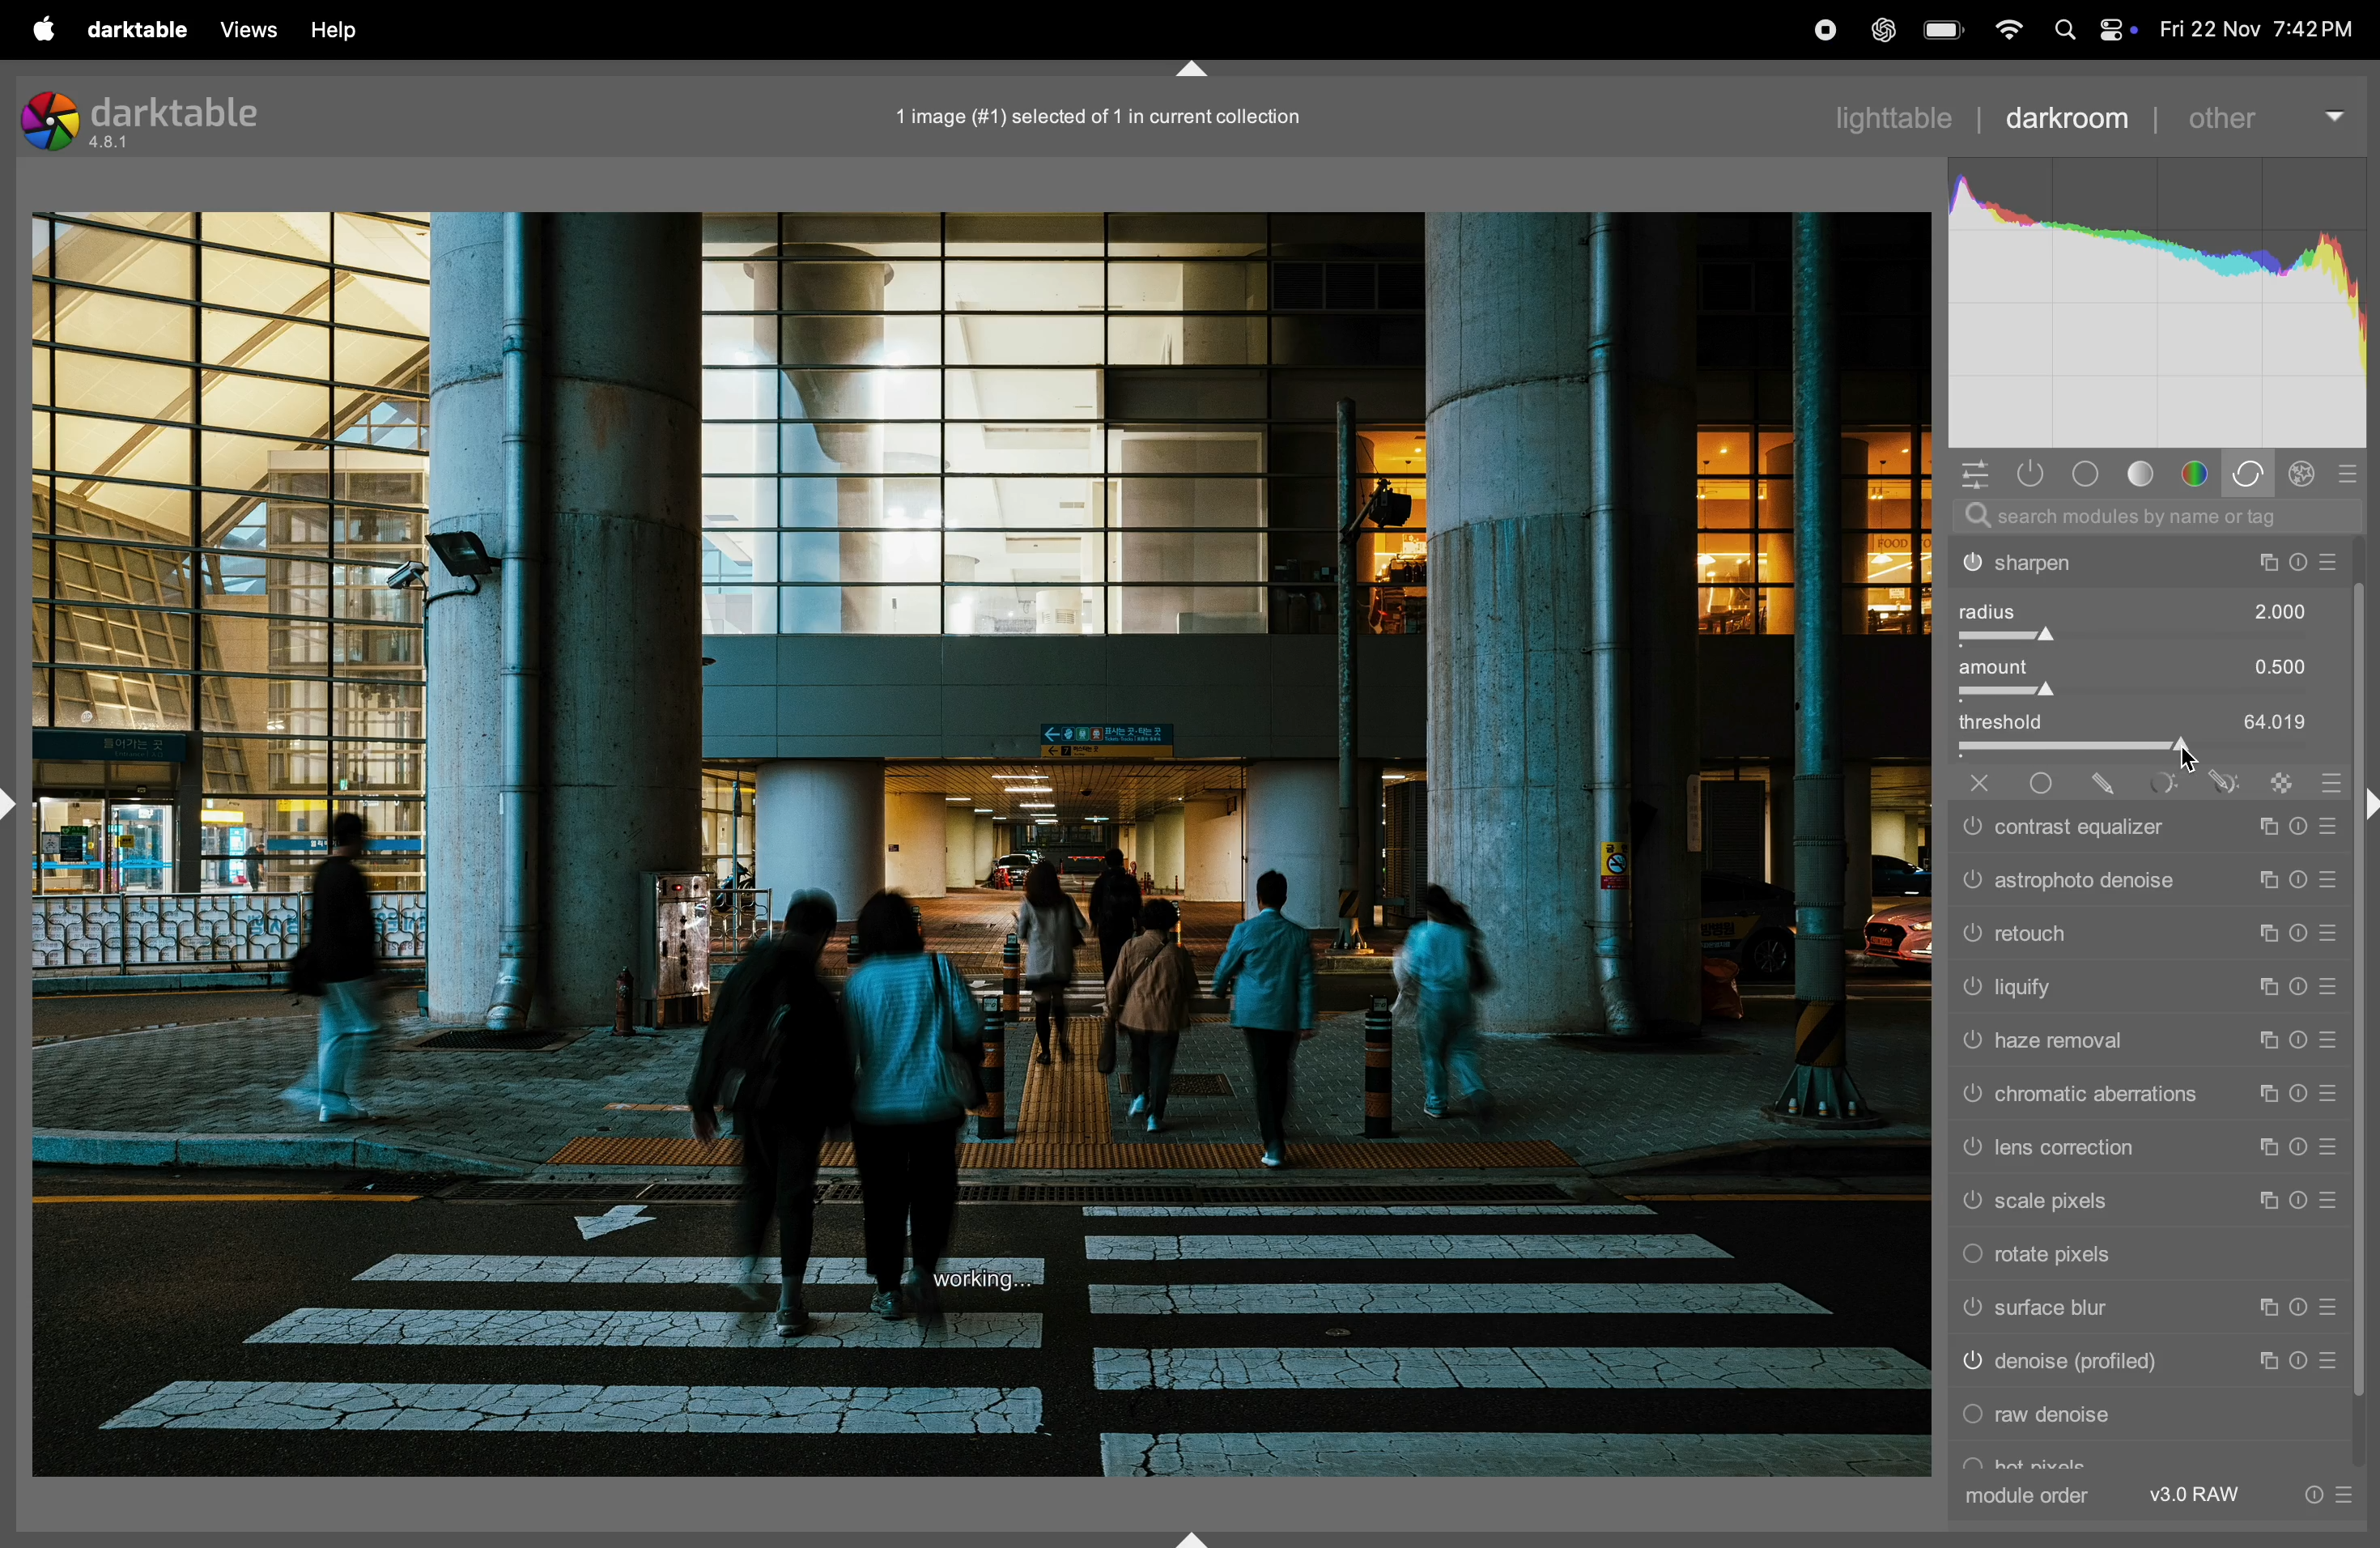 The image size is (2380, 1548). I want to click on v 3 raw, so click(2201, 1495).